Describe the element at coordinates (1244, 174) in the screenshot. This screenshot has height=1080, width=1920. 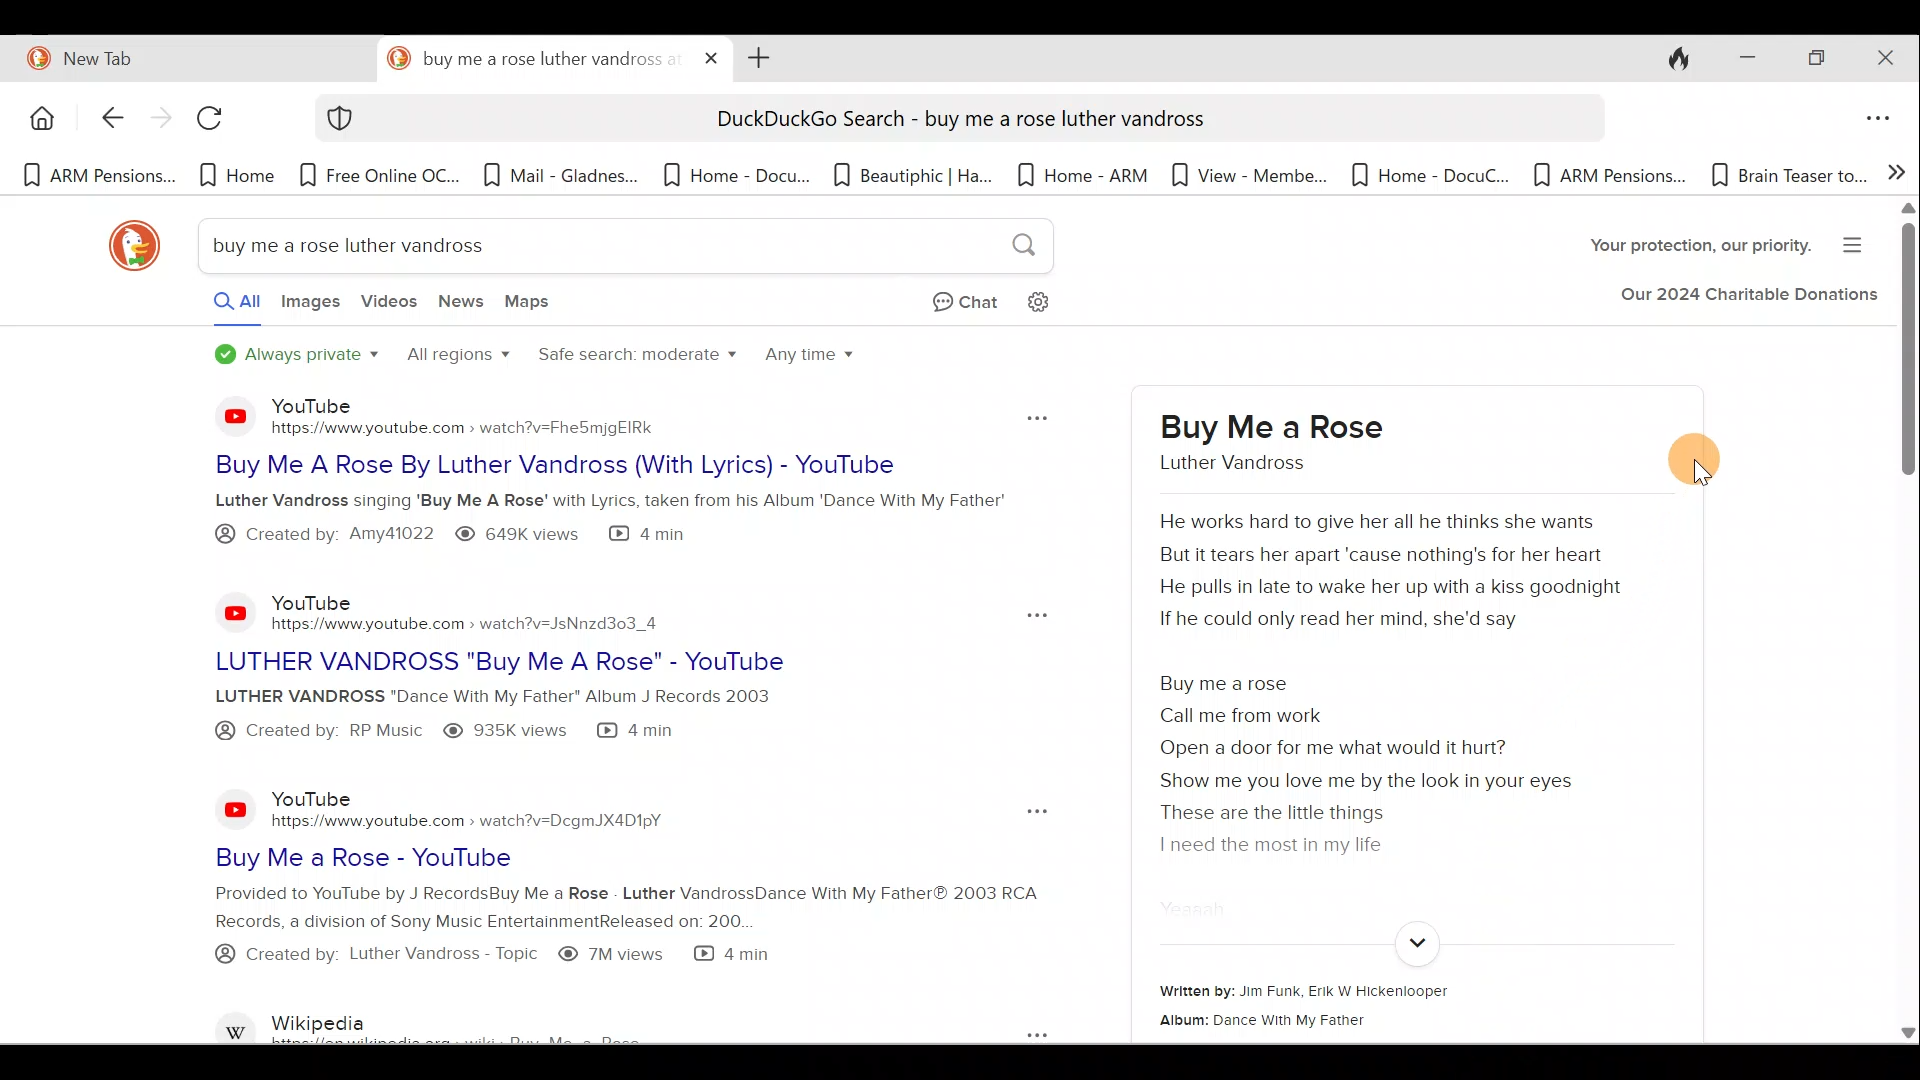
I see `Bookmark 8` at that location.